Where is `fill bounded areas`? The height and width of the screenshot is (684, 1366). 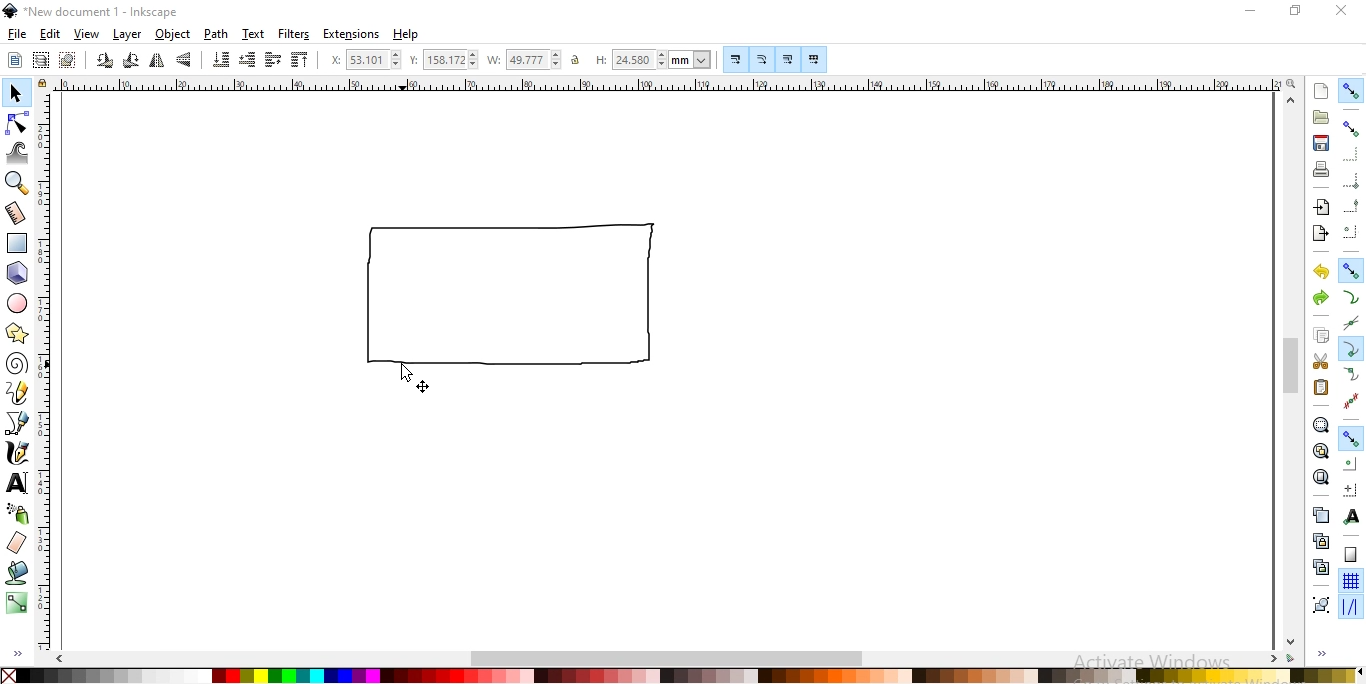 fill bounded areas is located at coordinates (21, 572).